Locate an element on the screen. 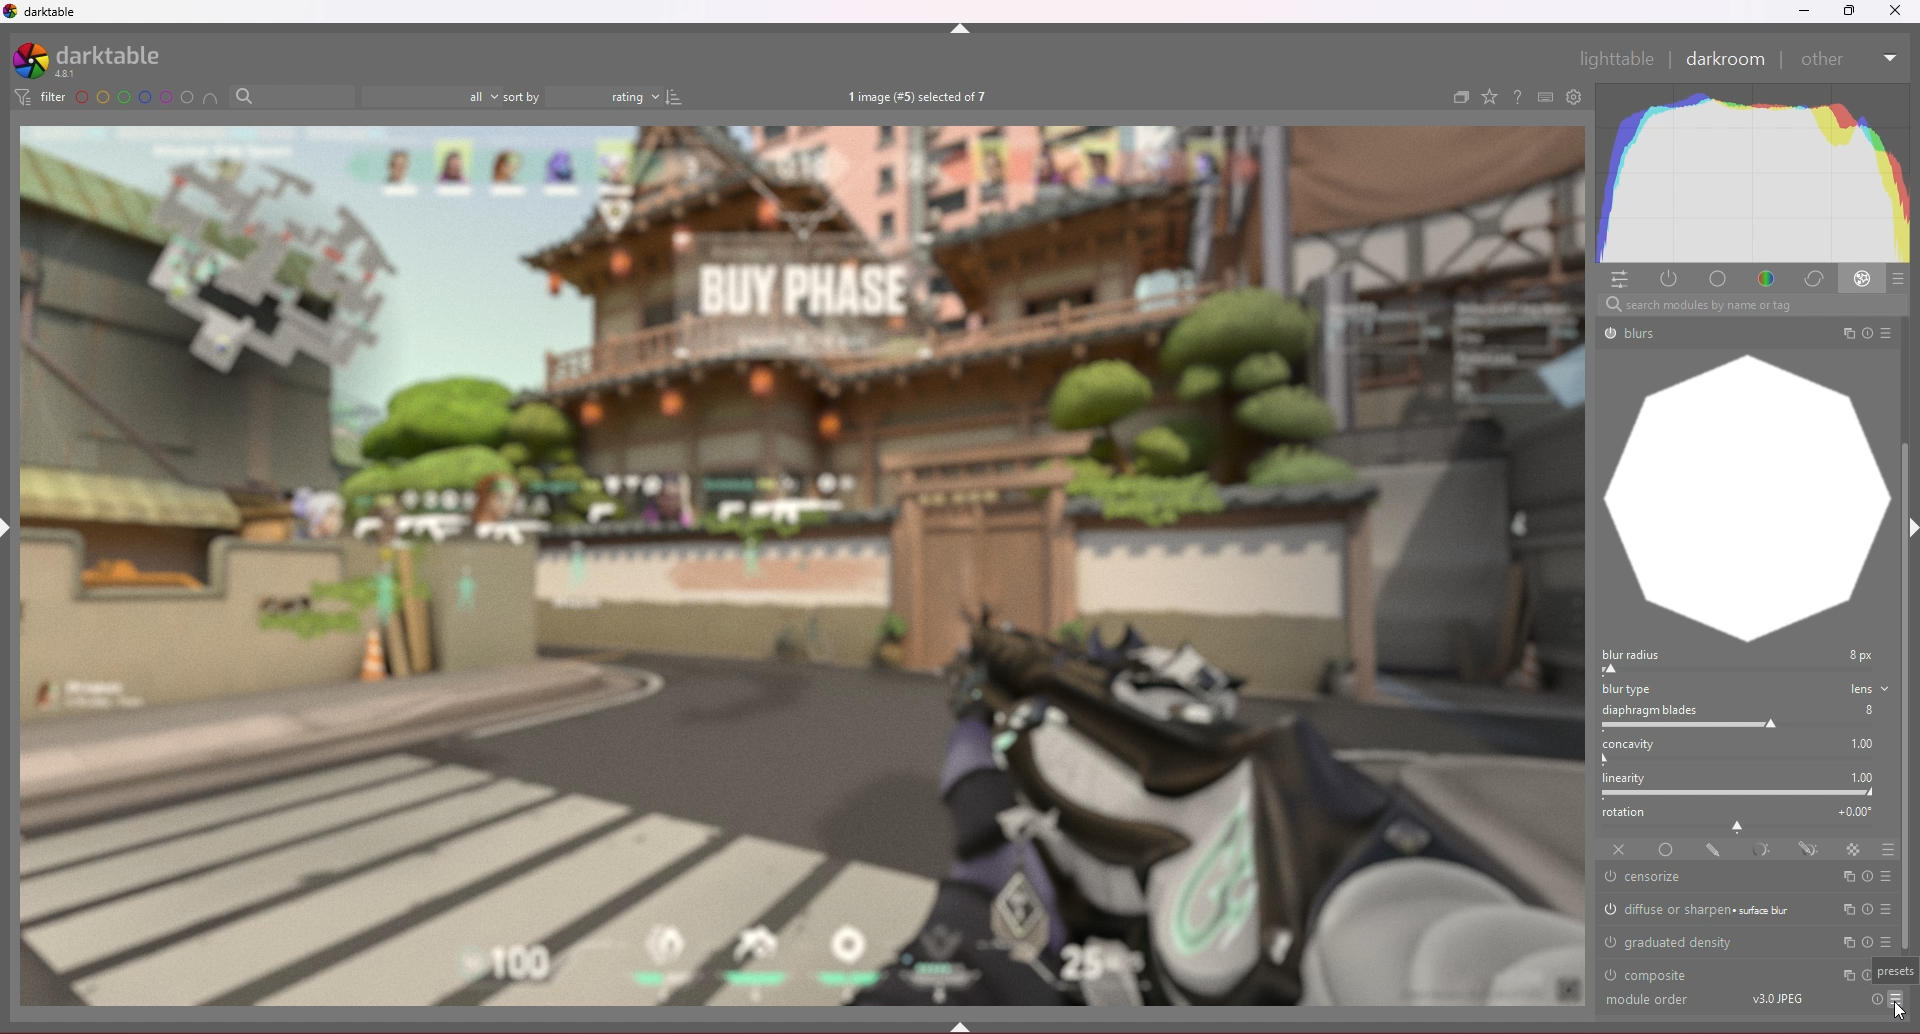 This screenshot has width=1920, height=1034. photo is located at coordinates (802, 565).